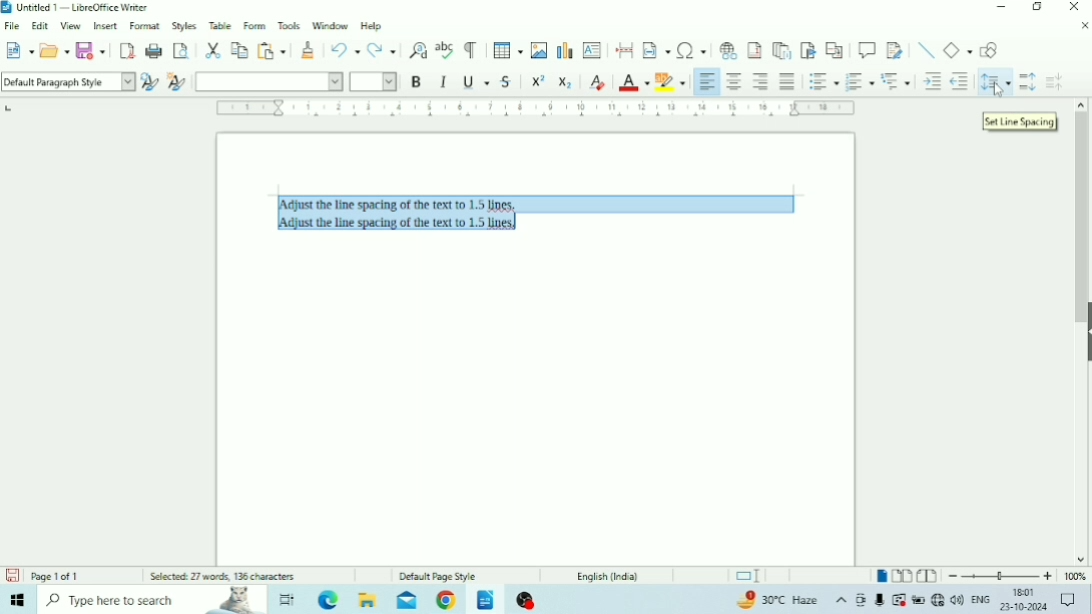 The height and width of the screenshot is (614, 1092). I want to click on Page number, so click(56, 576).